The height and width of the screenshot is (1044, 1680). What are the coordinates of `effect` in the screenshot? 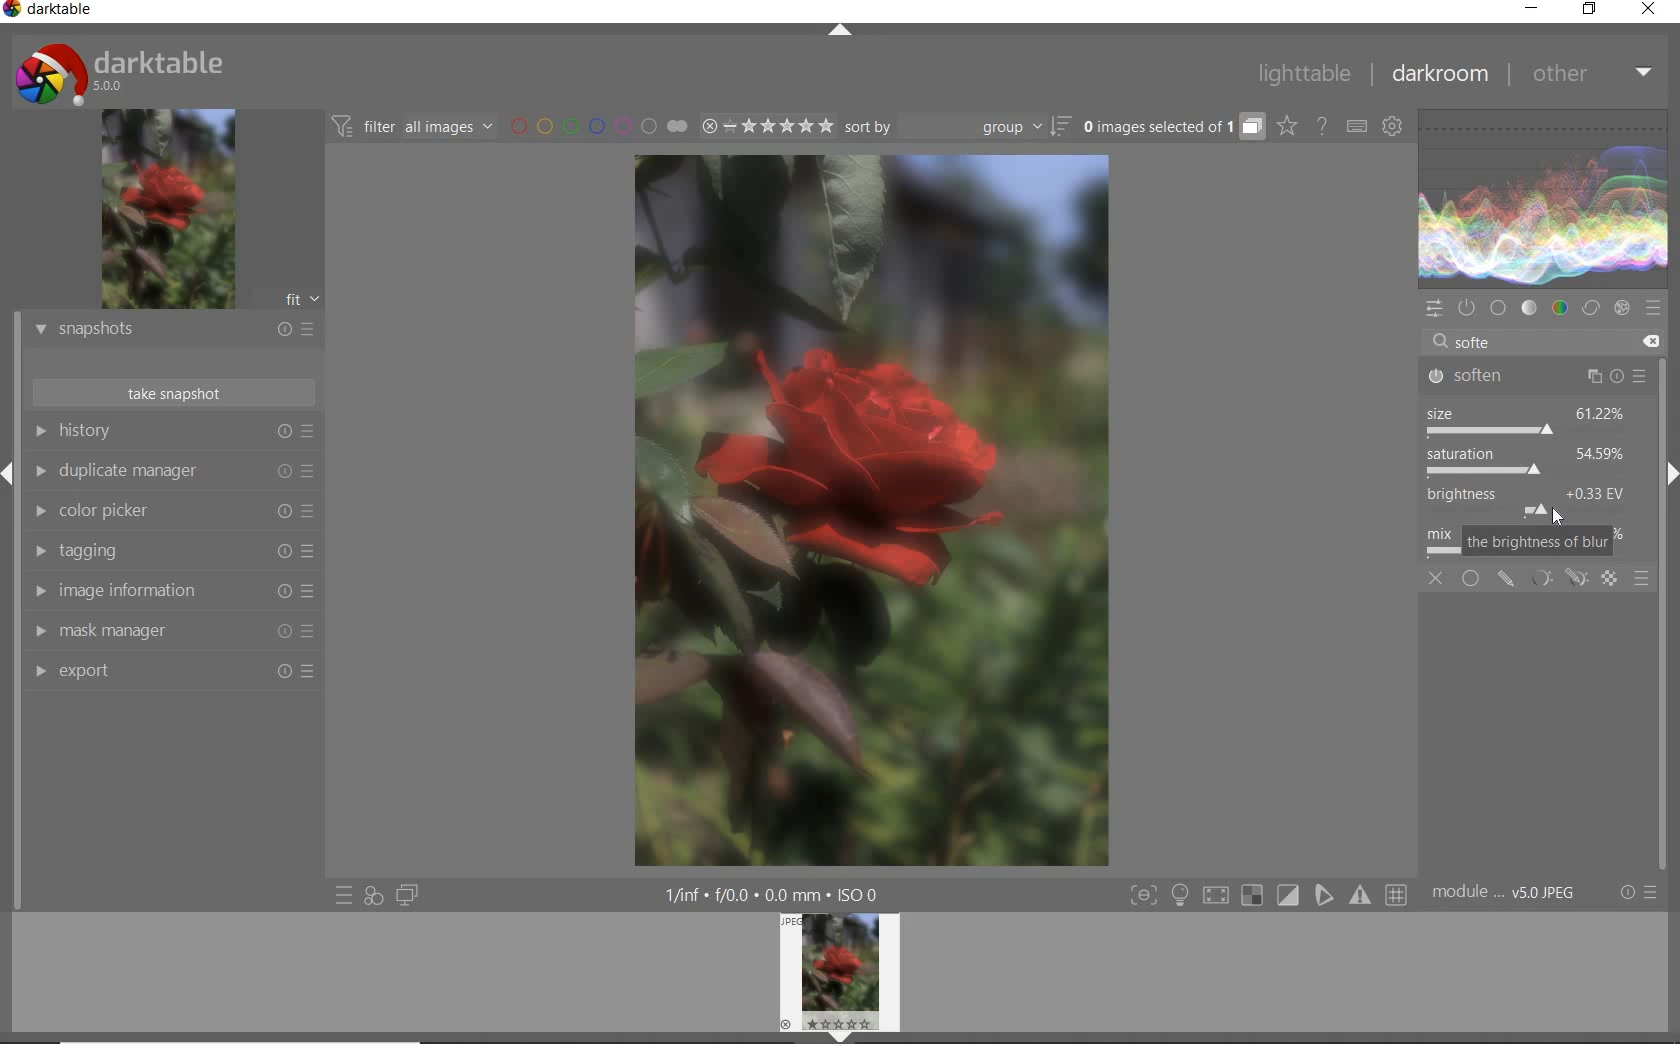 It's located at (1621, 309).